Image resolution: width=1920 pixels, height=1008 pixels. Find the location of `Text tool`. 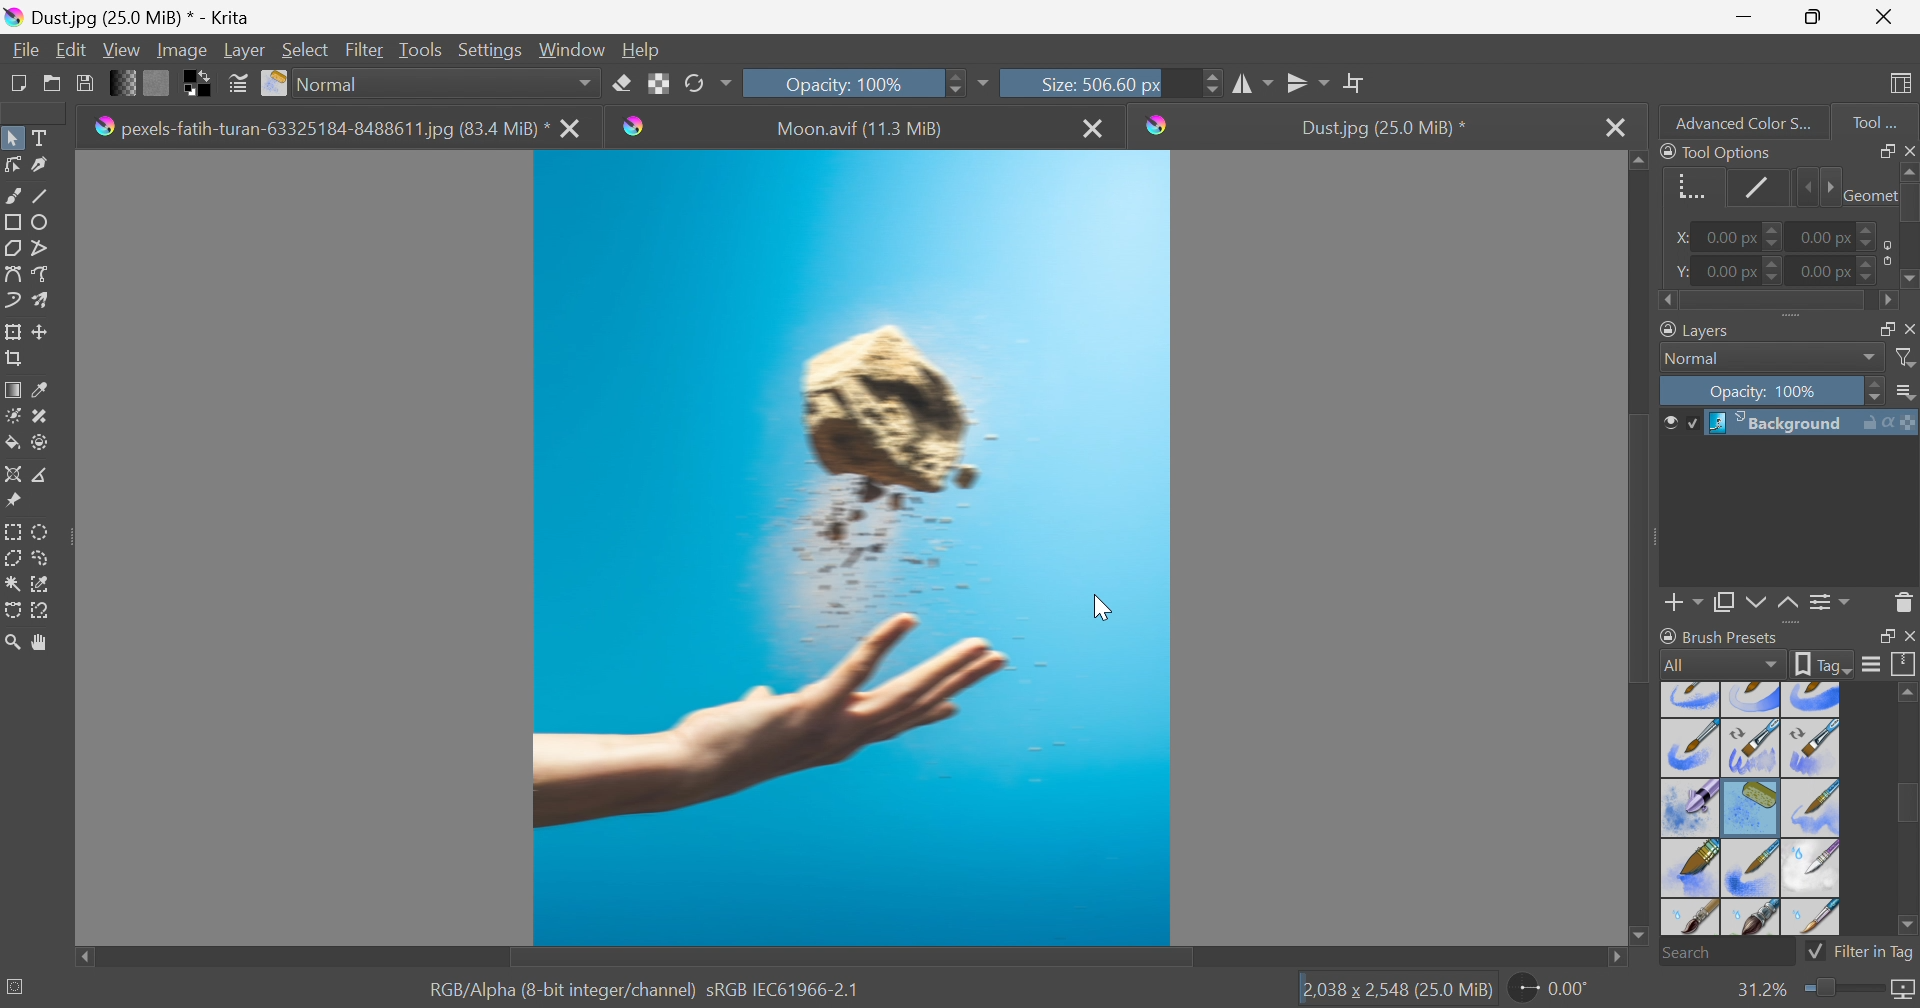

Text tool is located at coordinates (45, 138).